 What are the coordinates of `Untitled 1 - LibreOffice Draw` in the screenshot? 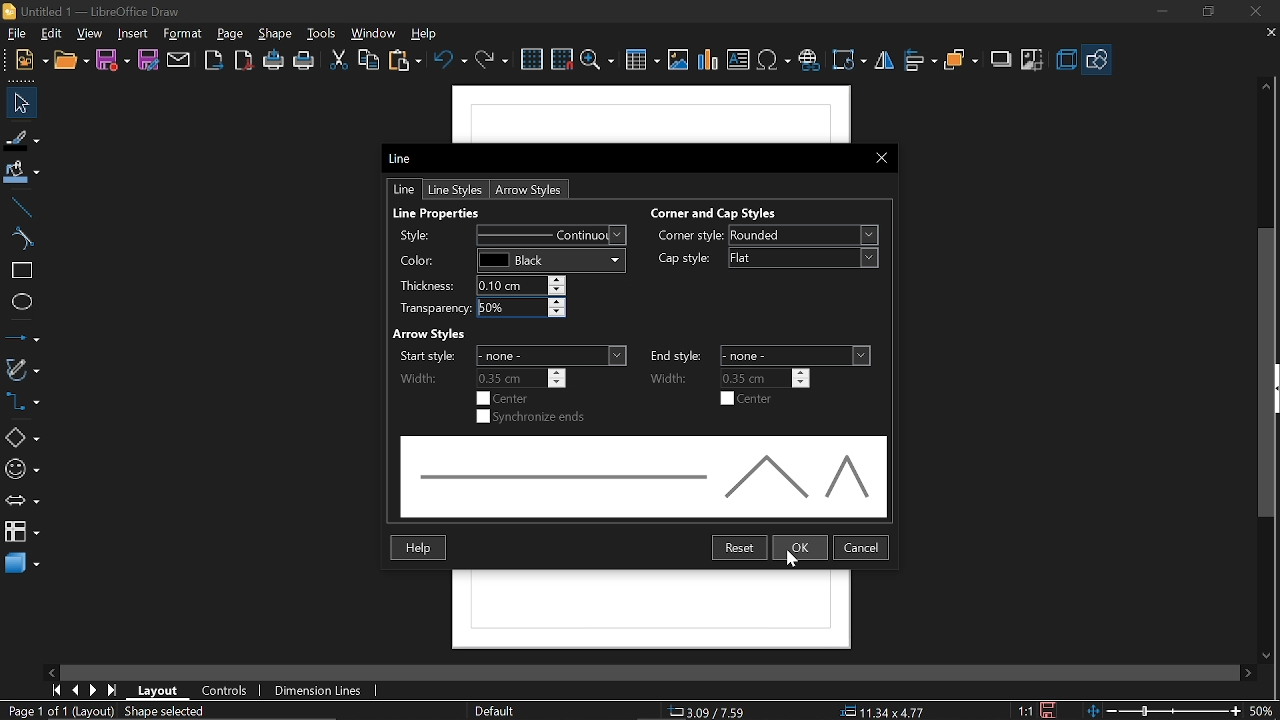 It's located at (97, 11).